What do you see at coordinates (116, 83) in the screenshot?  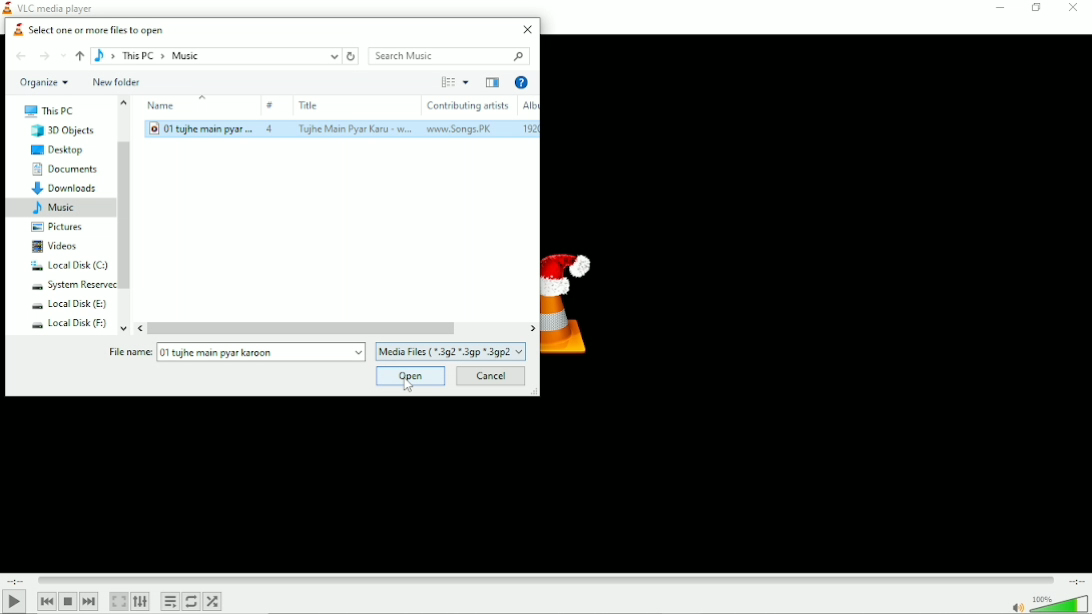 I see `New folder` at bounding box center [116, 83].